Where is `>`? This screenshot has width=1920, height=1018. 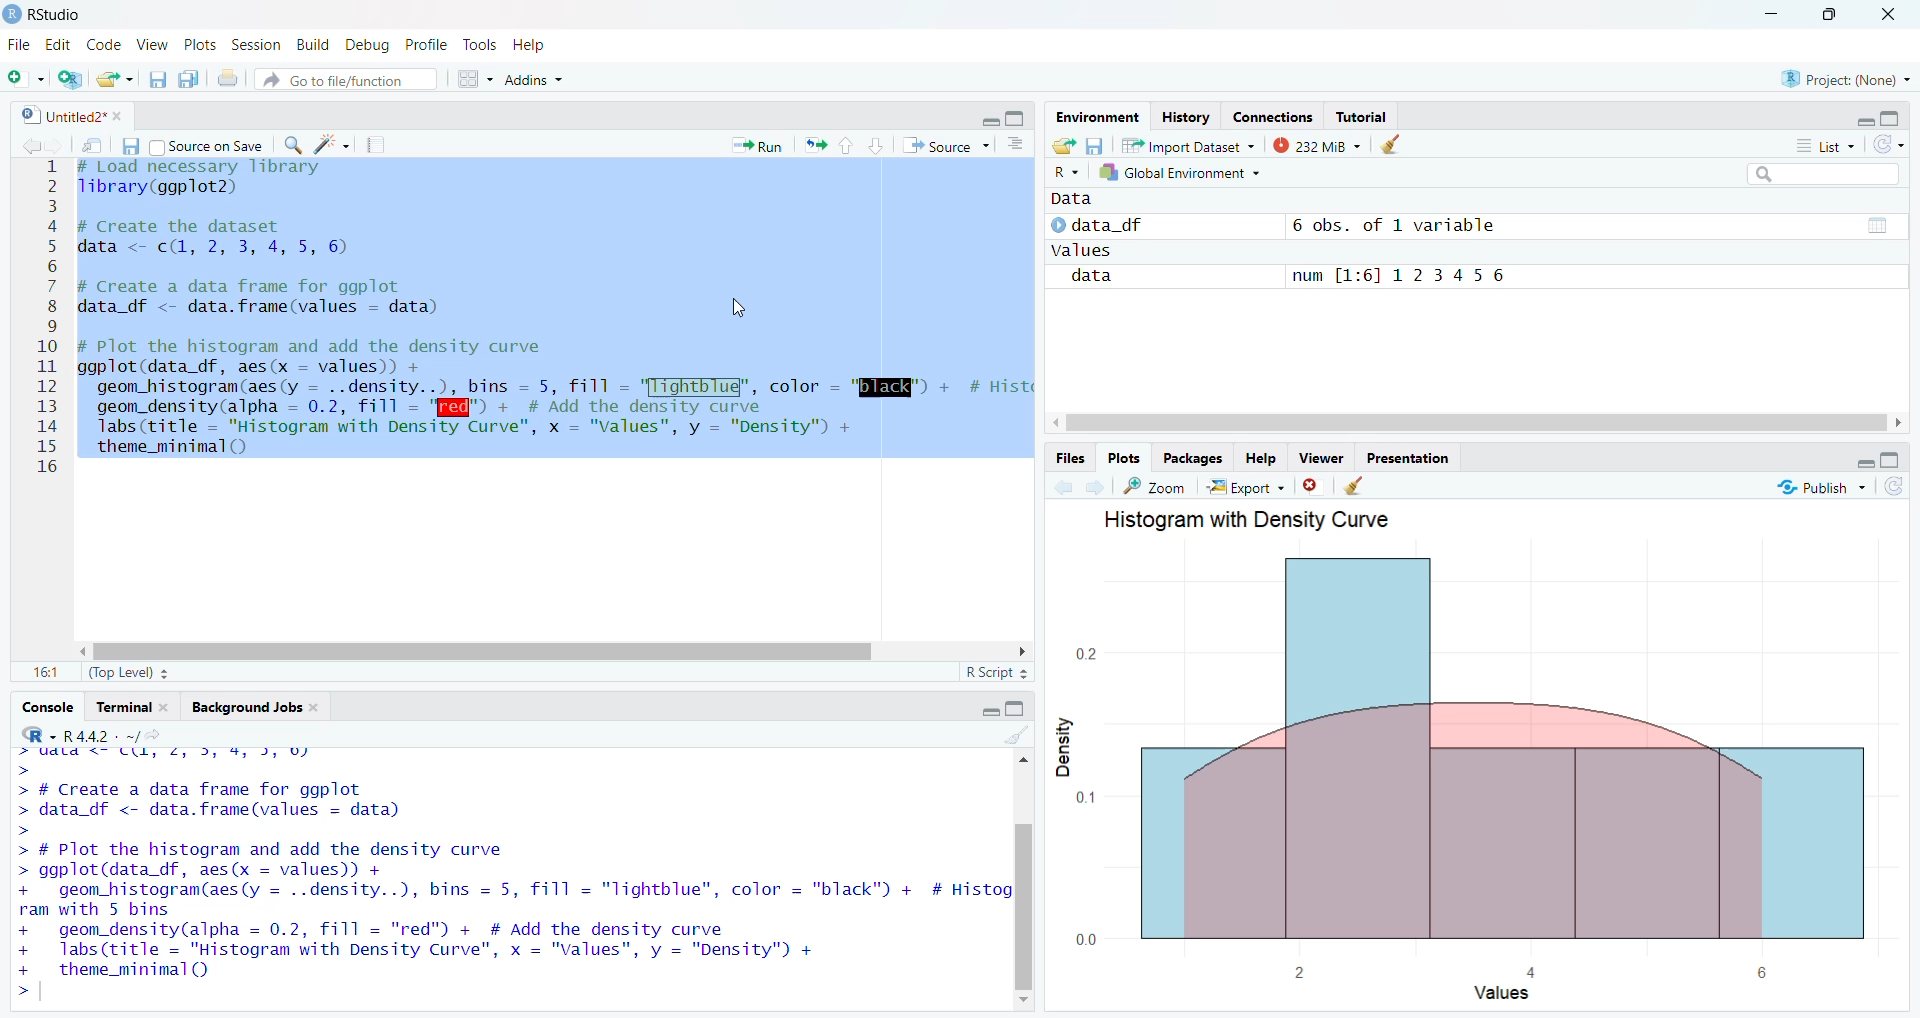 > is located at coordinates (28, 989).